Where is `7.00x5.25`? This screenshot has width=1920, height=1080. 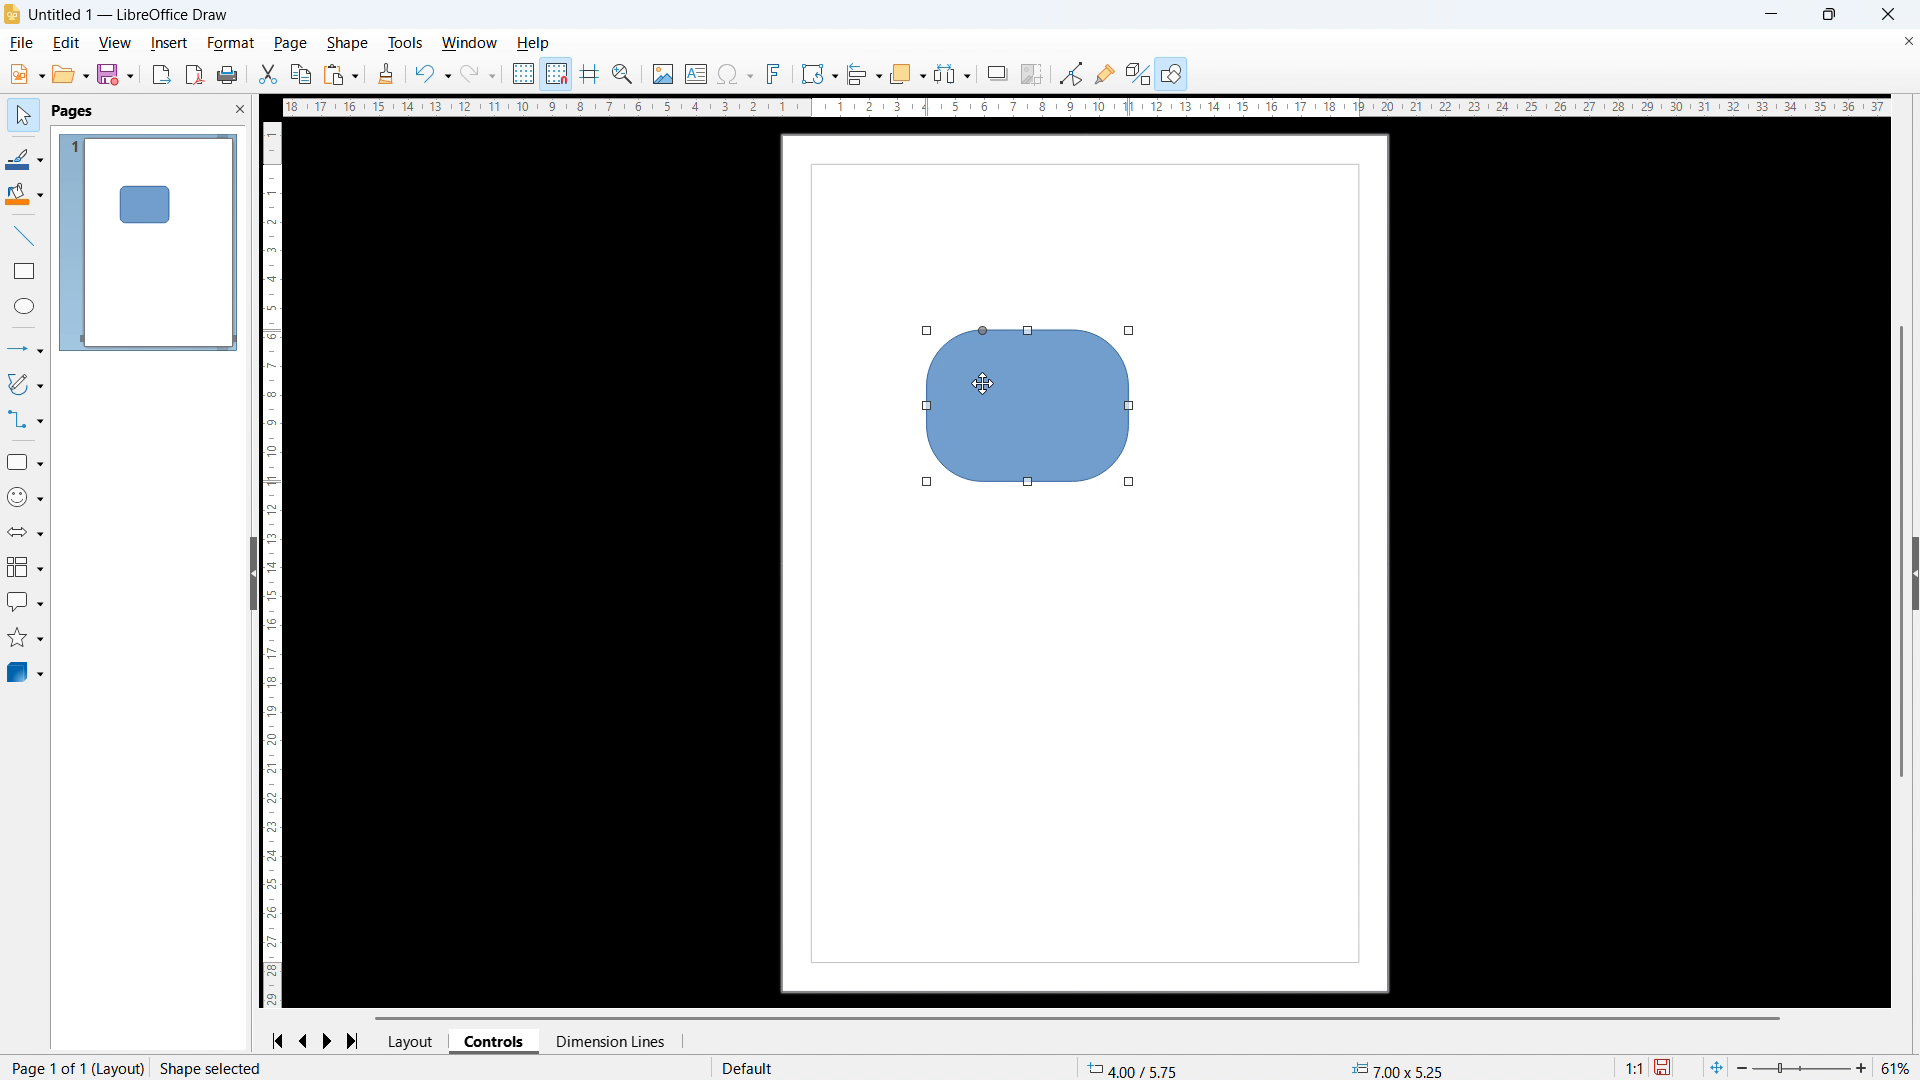
7.00x5.25 is located at coordinates (1397, 1066).